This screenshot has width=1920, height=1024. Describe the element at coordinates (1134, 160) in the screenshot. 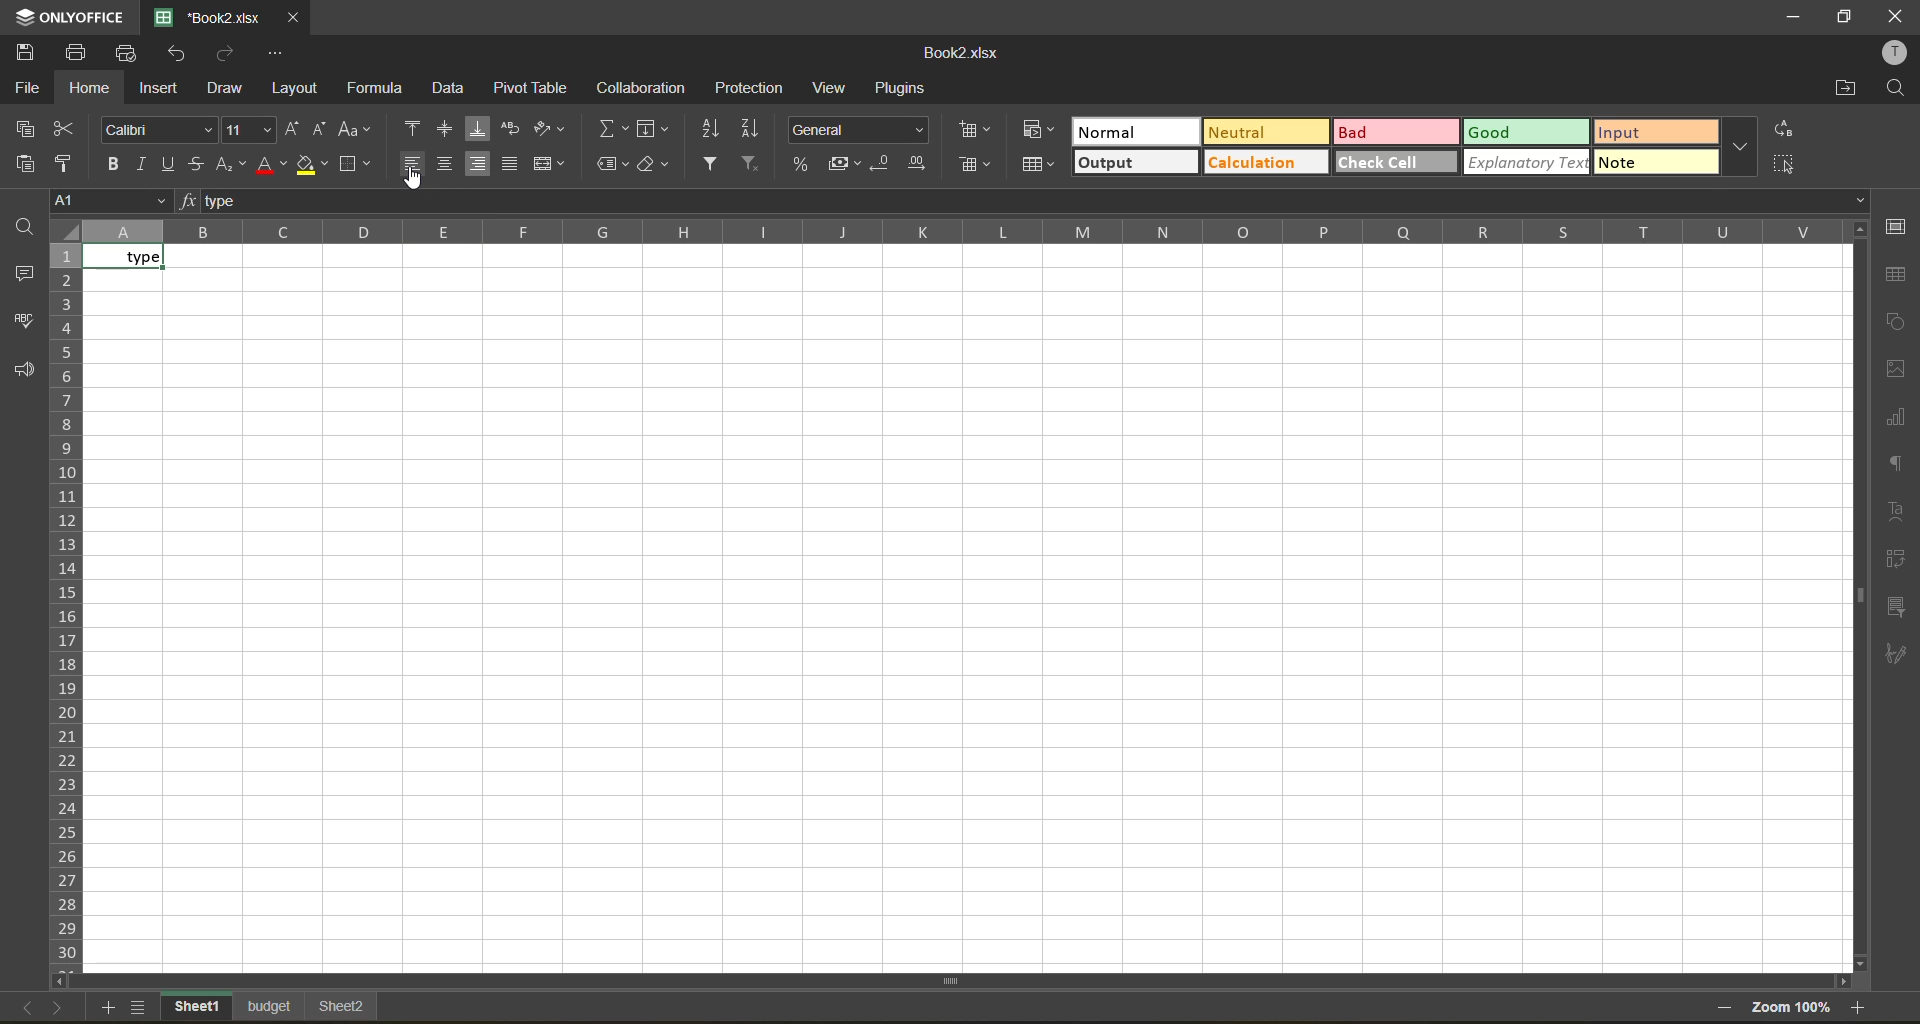

I see `output` at that location.